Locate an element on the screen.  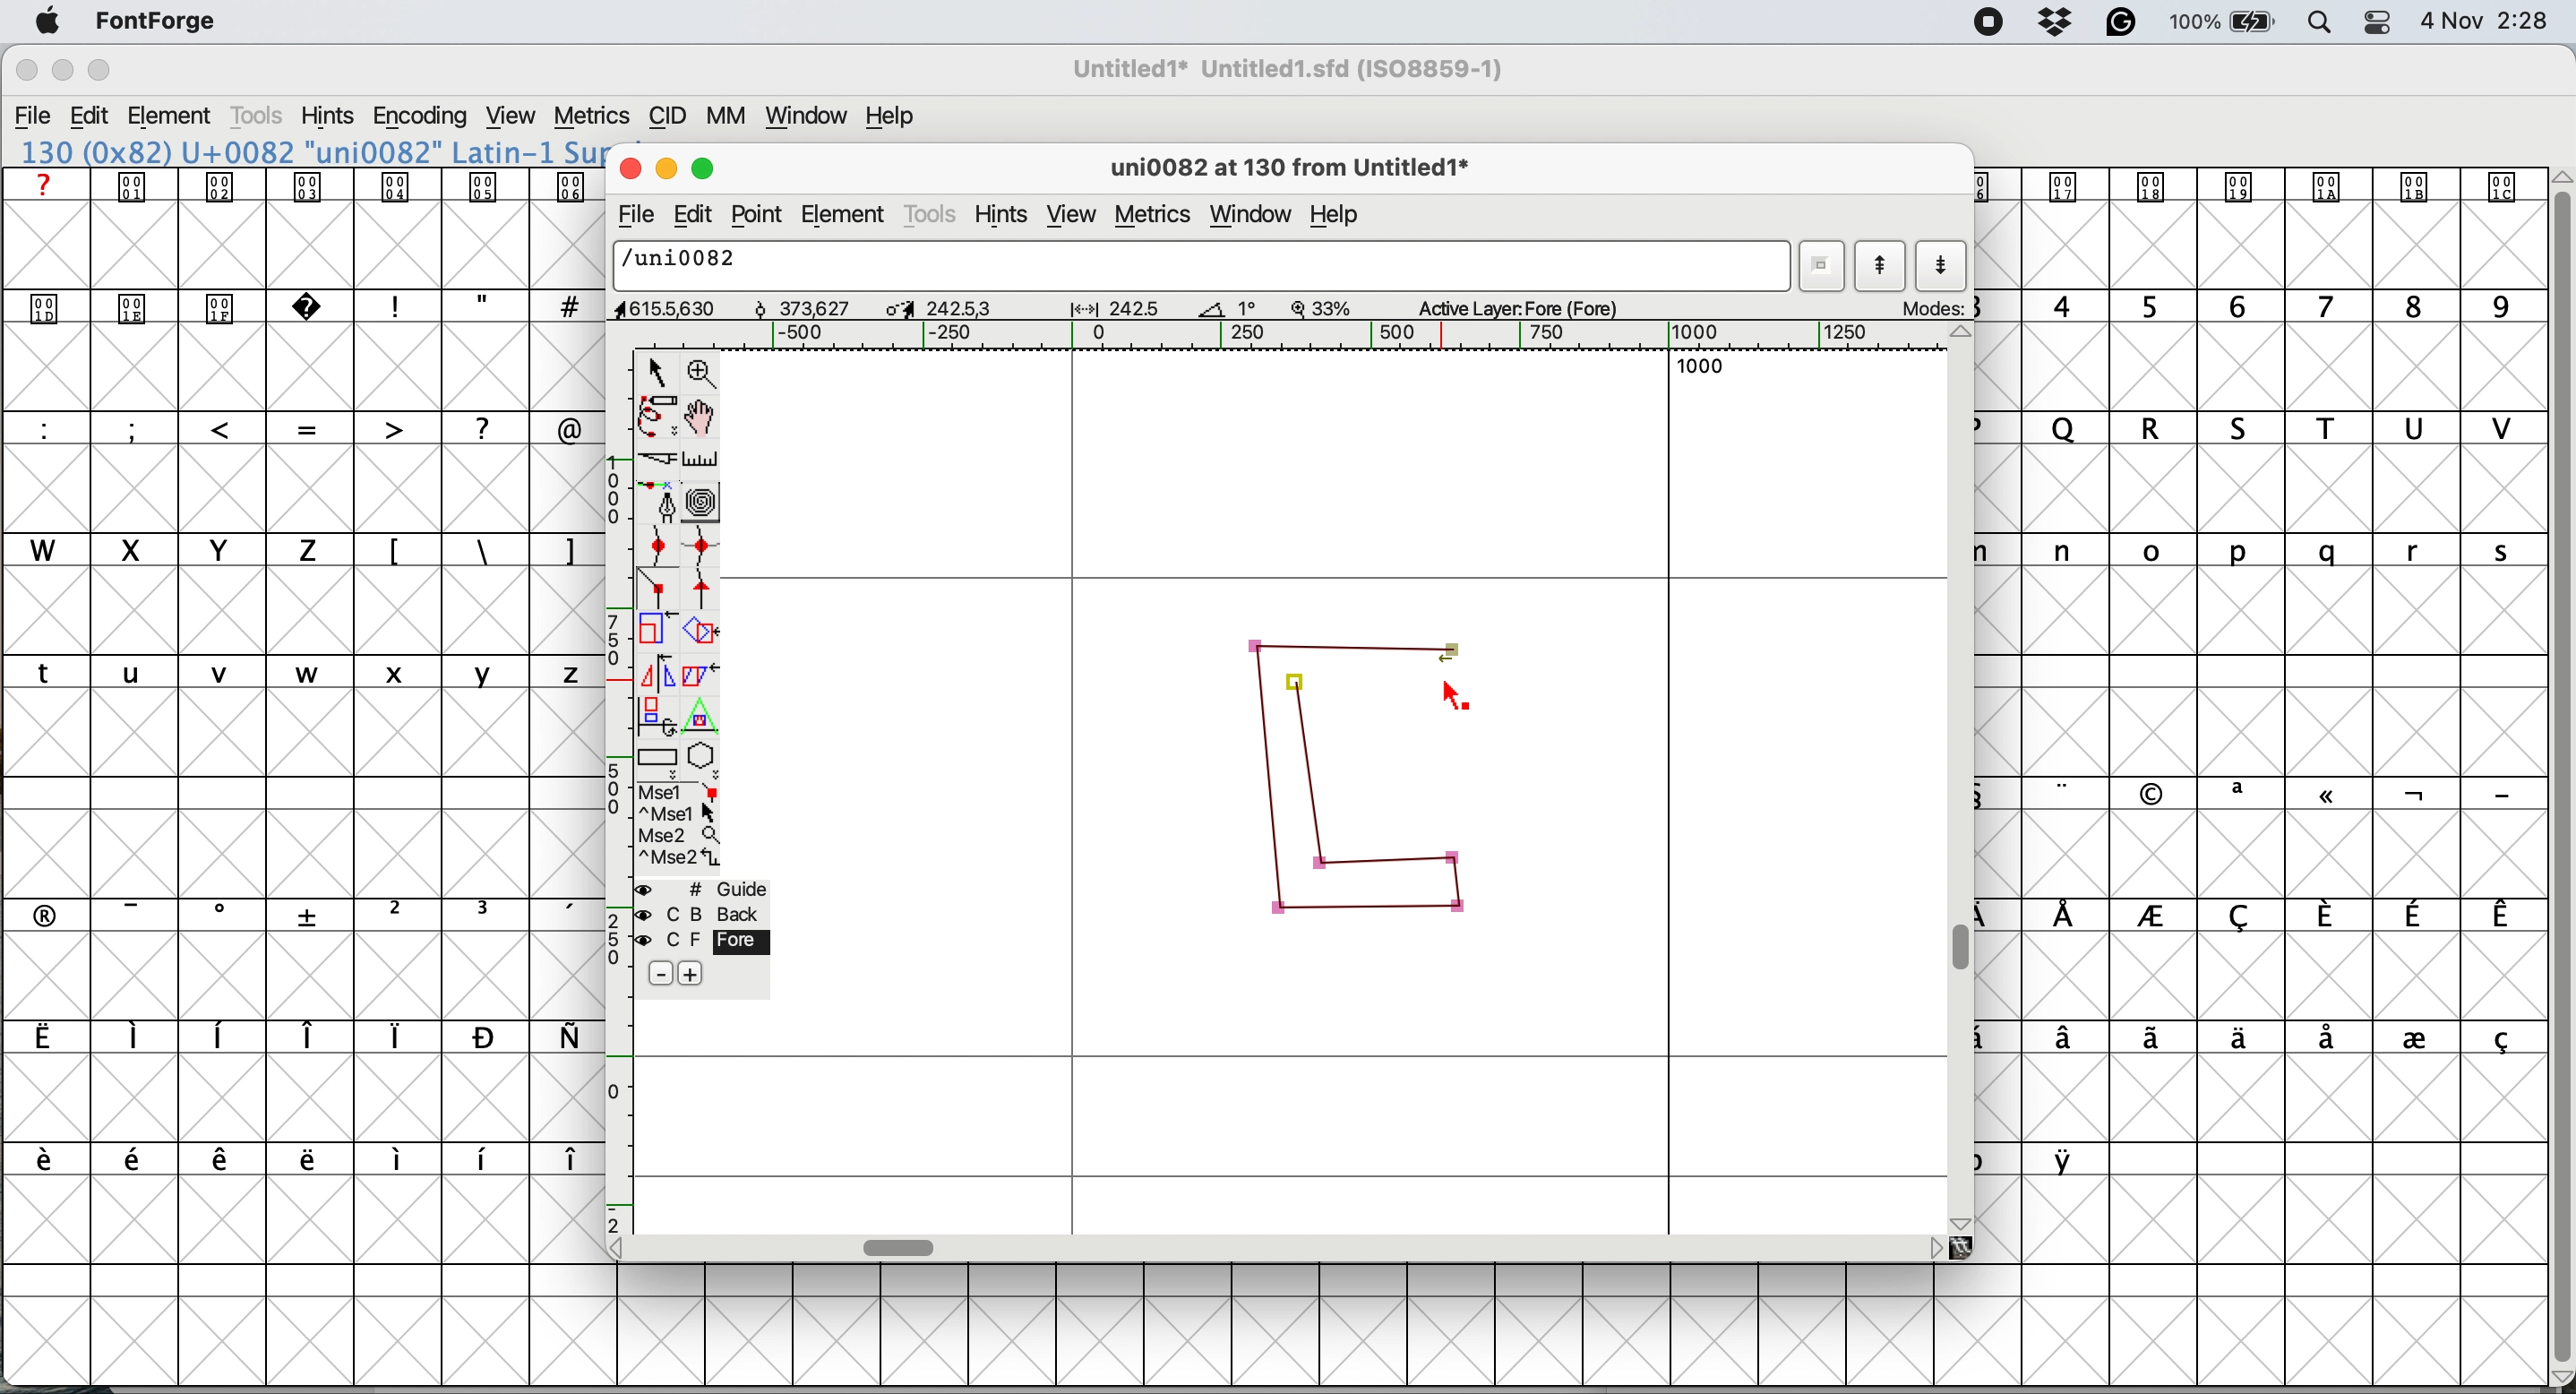
symbols and special characters is located at coordinates (318, 309).